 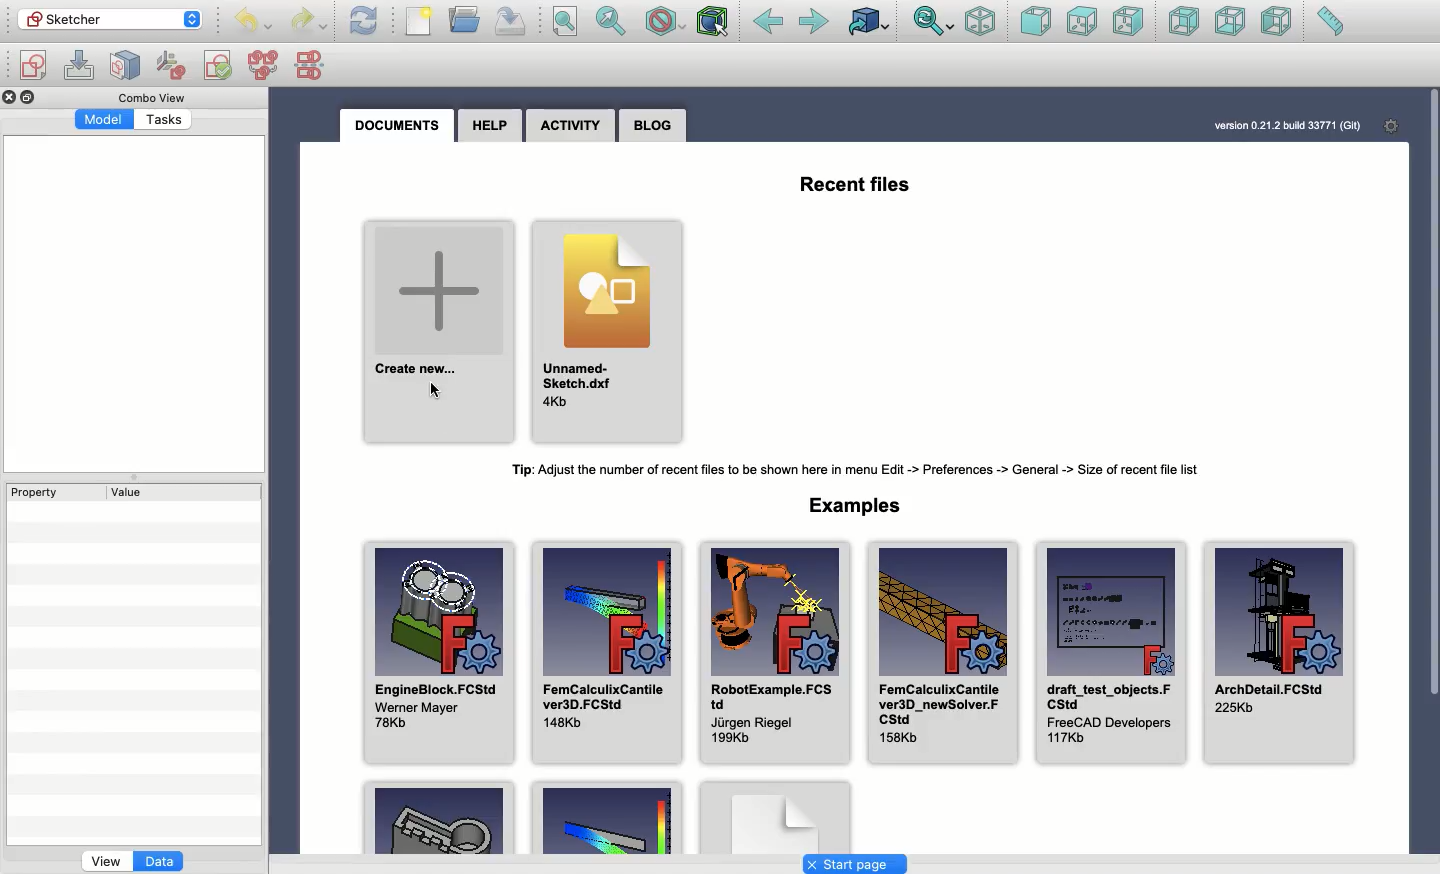 I want to click on Save, so click(x=510, y=20).